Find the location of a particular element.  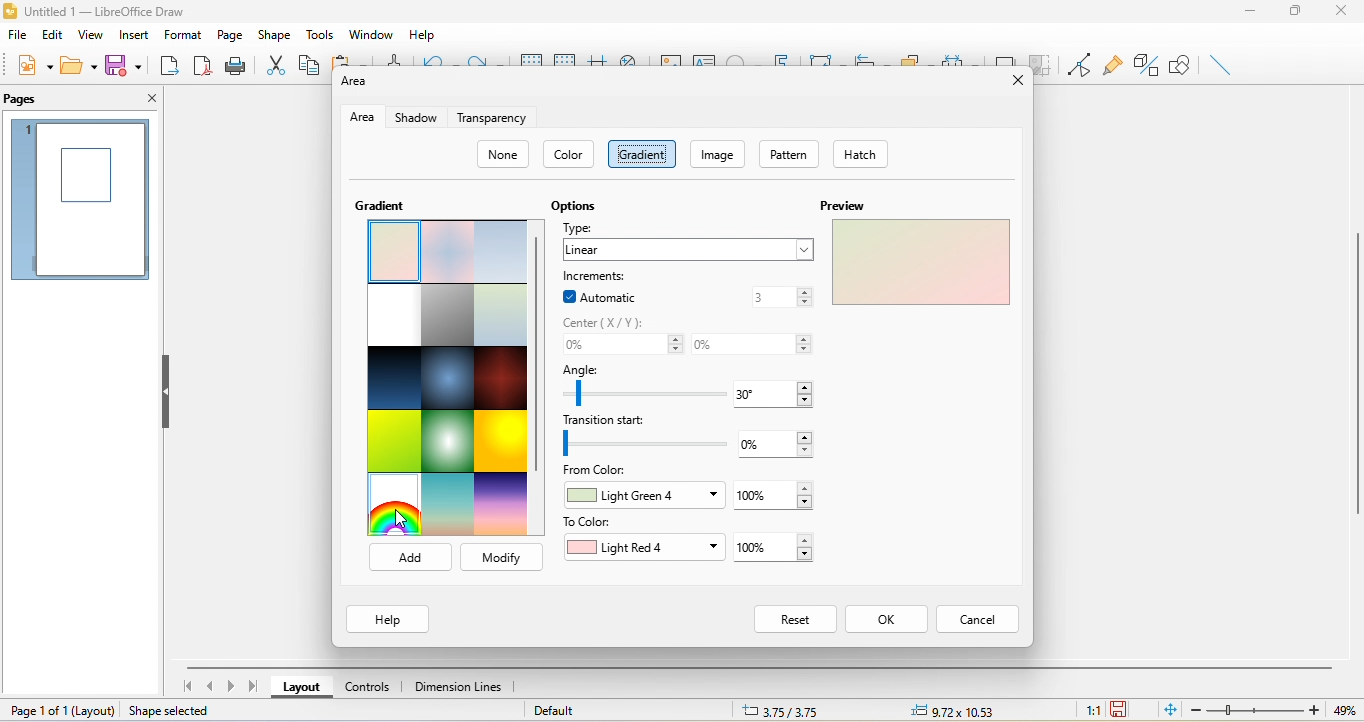

from color is located at coordinates (599, 471).